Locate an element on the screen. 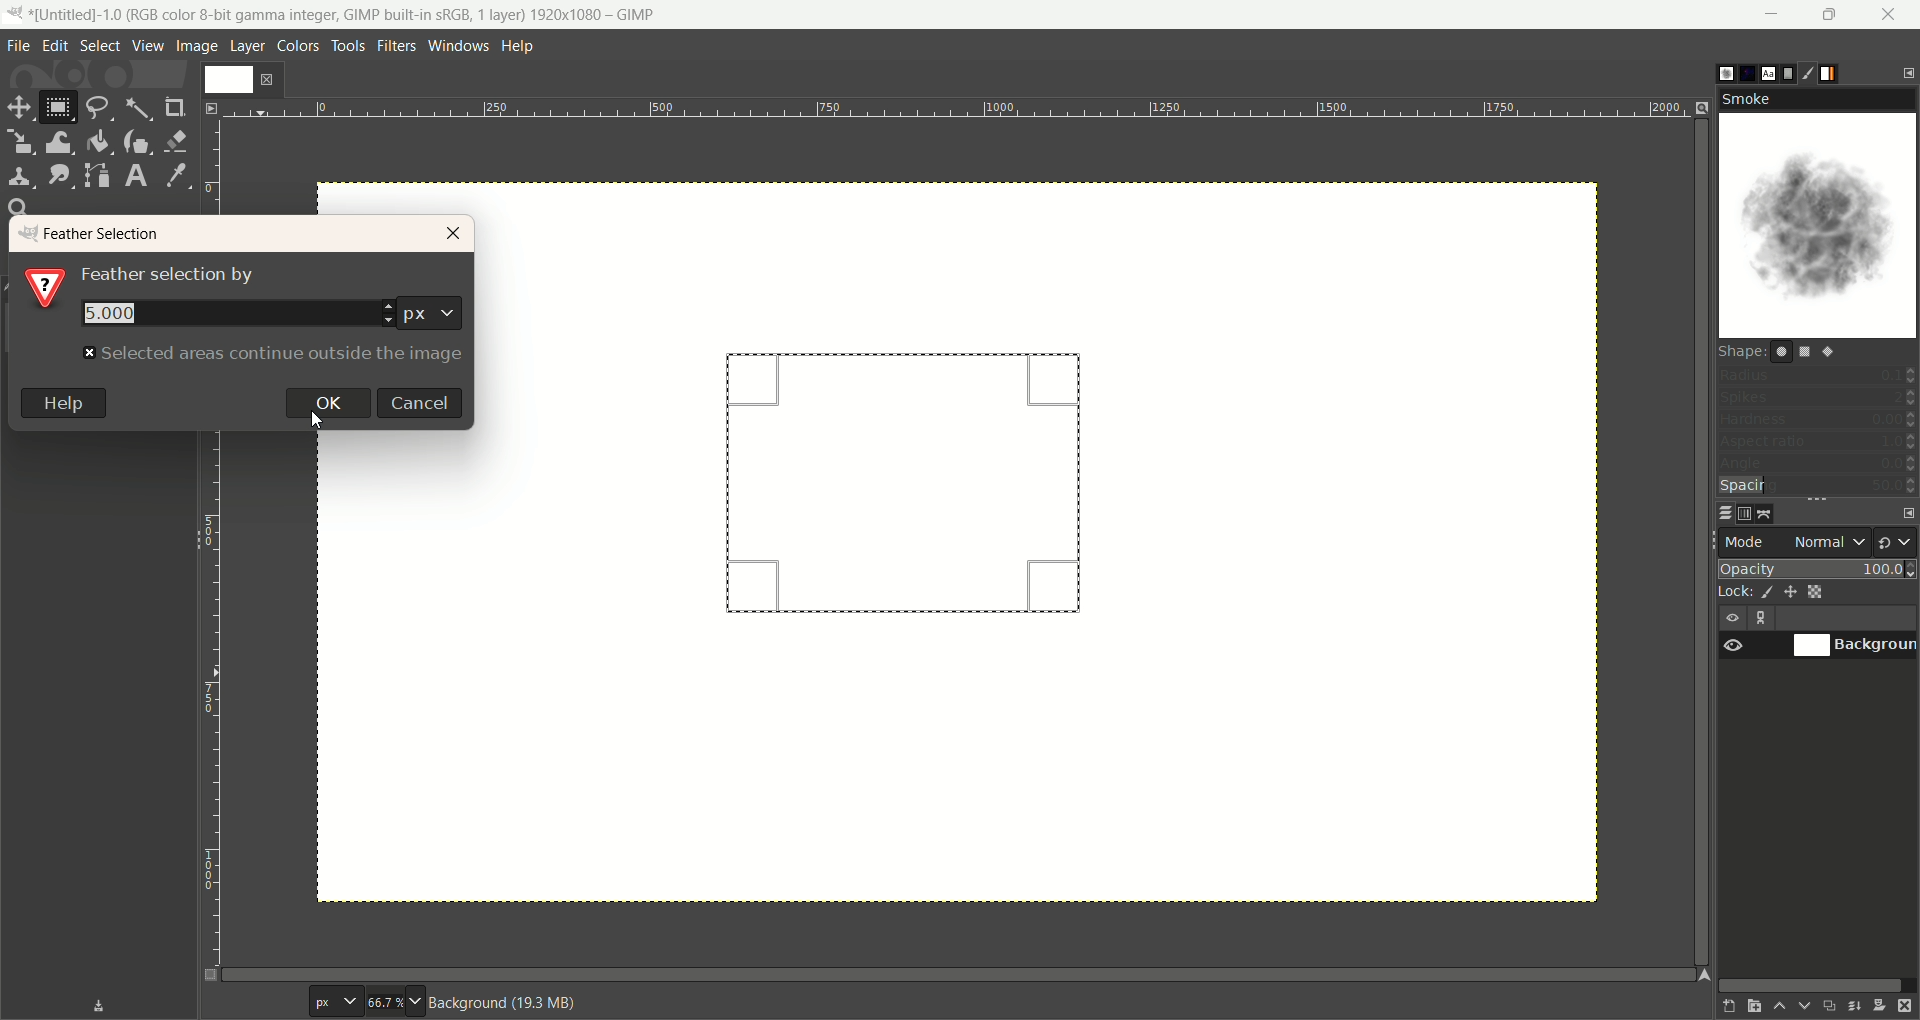  spikes is located at coordinates (1817, 399).